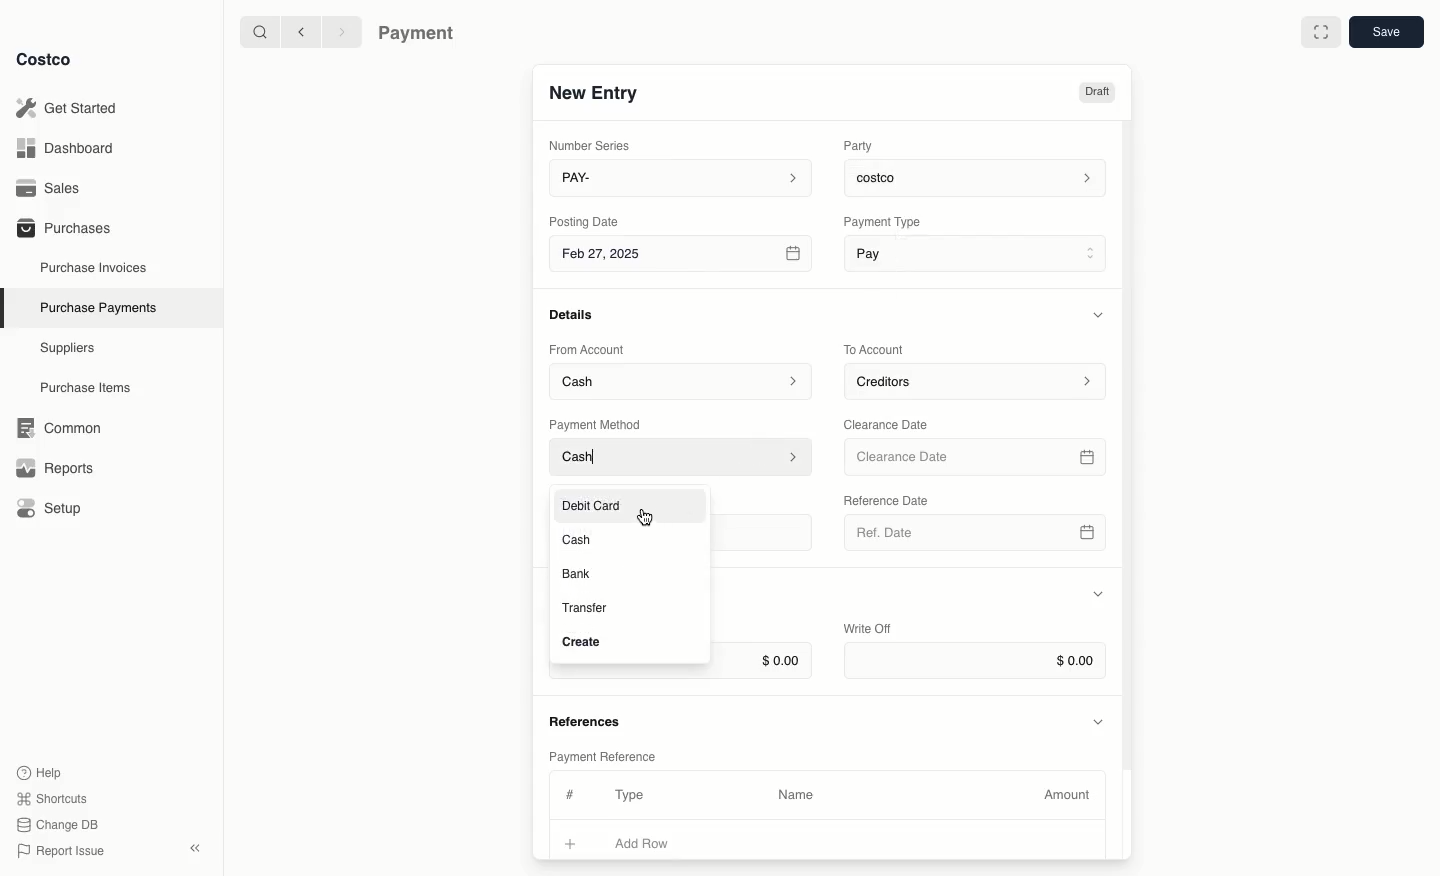  Describe the element at coordinates (868, 630) in the screenshot. I see `Write Off` at that location.